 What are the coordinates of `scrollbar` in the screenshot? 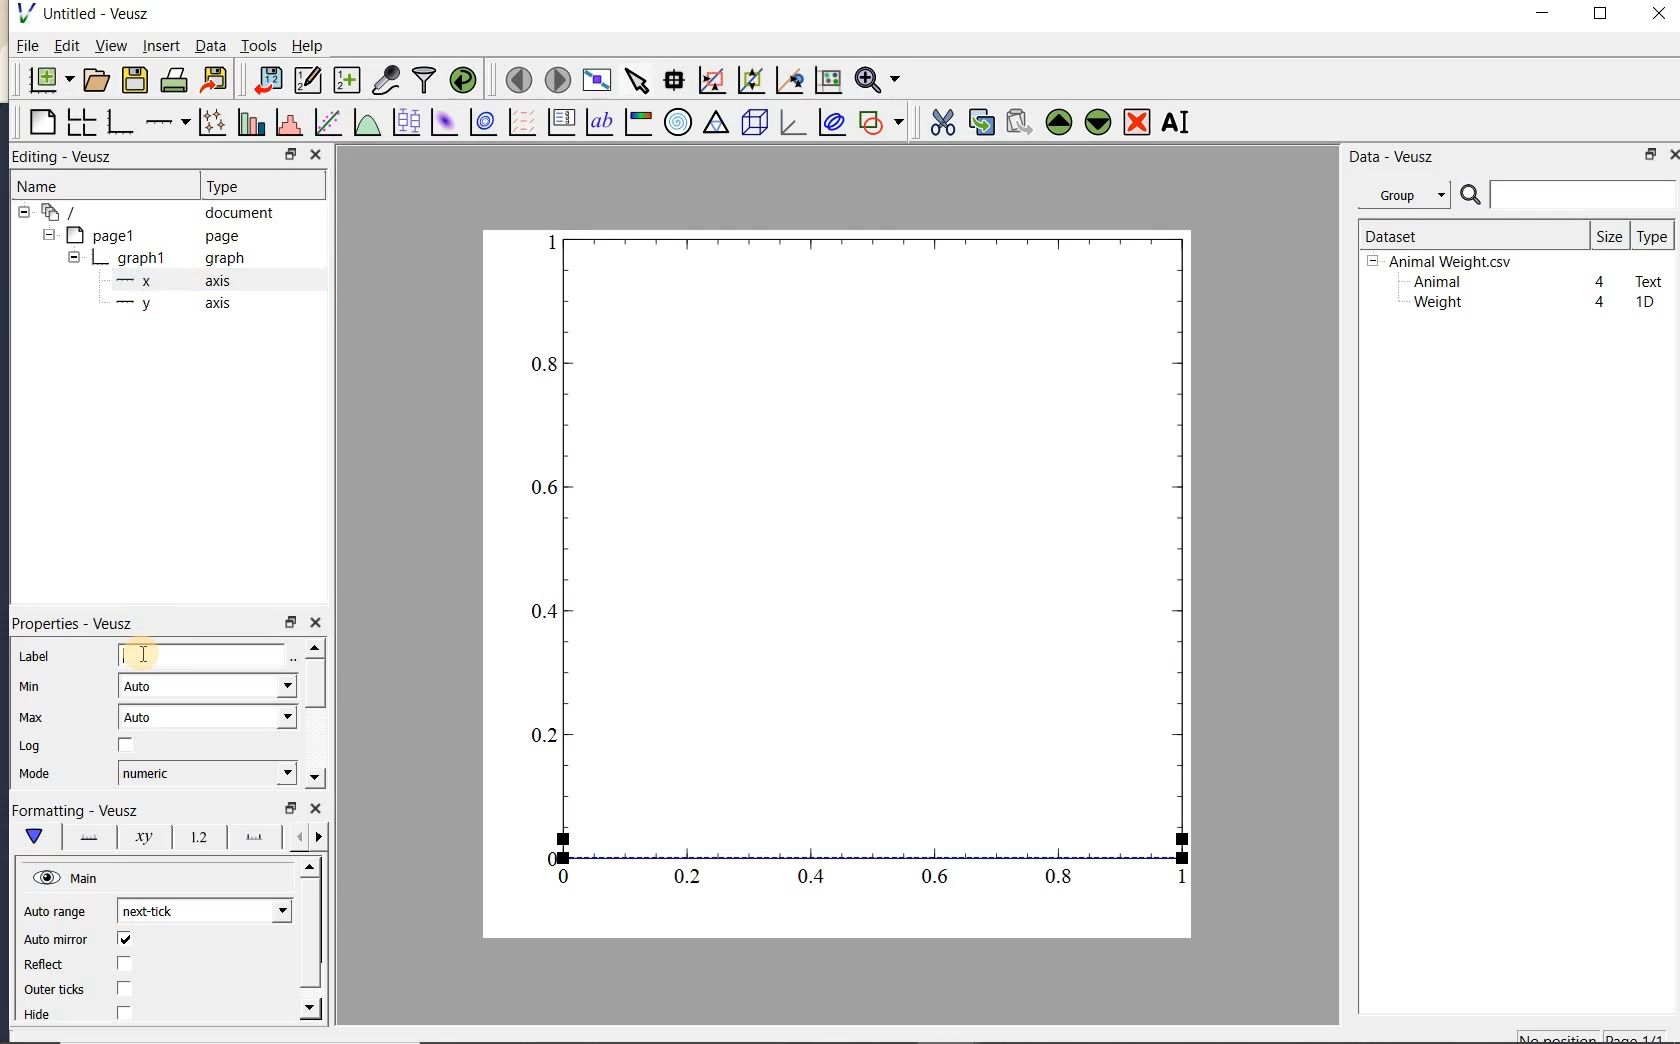 It's located at (311, 939).